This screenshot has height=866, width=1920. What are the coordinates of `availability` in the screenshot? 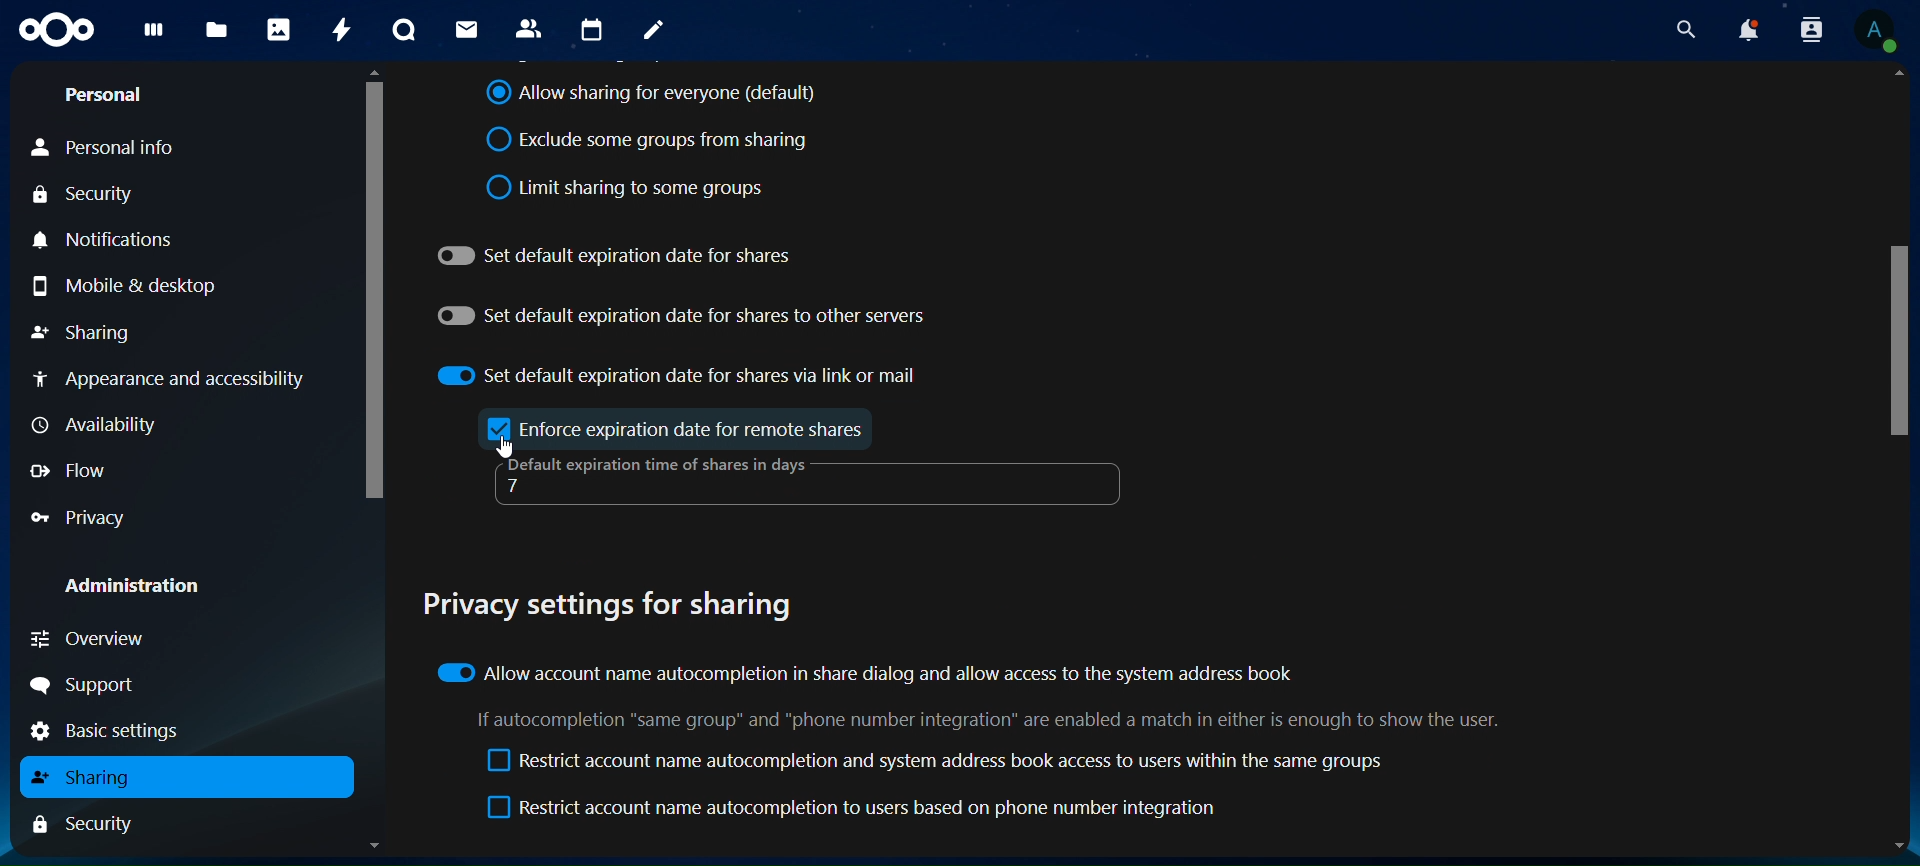 It's located at (92, 423).